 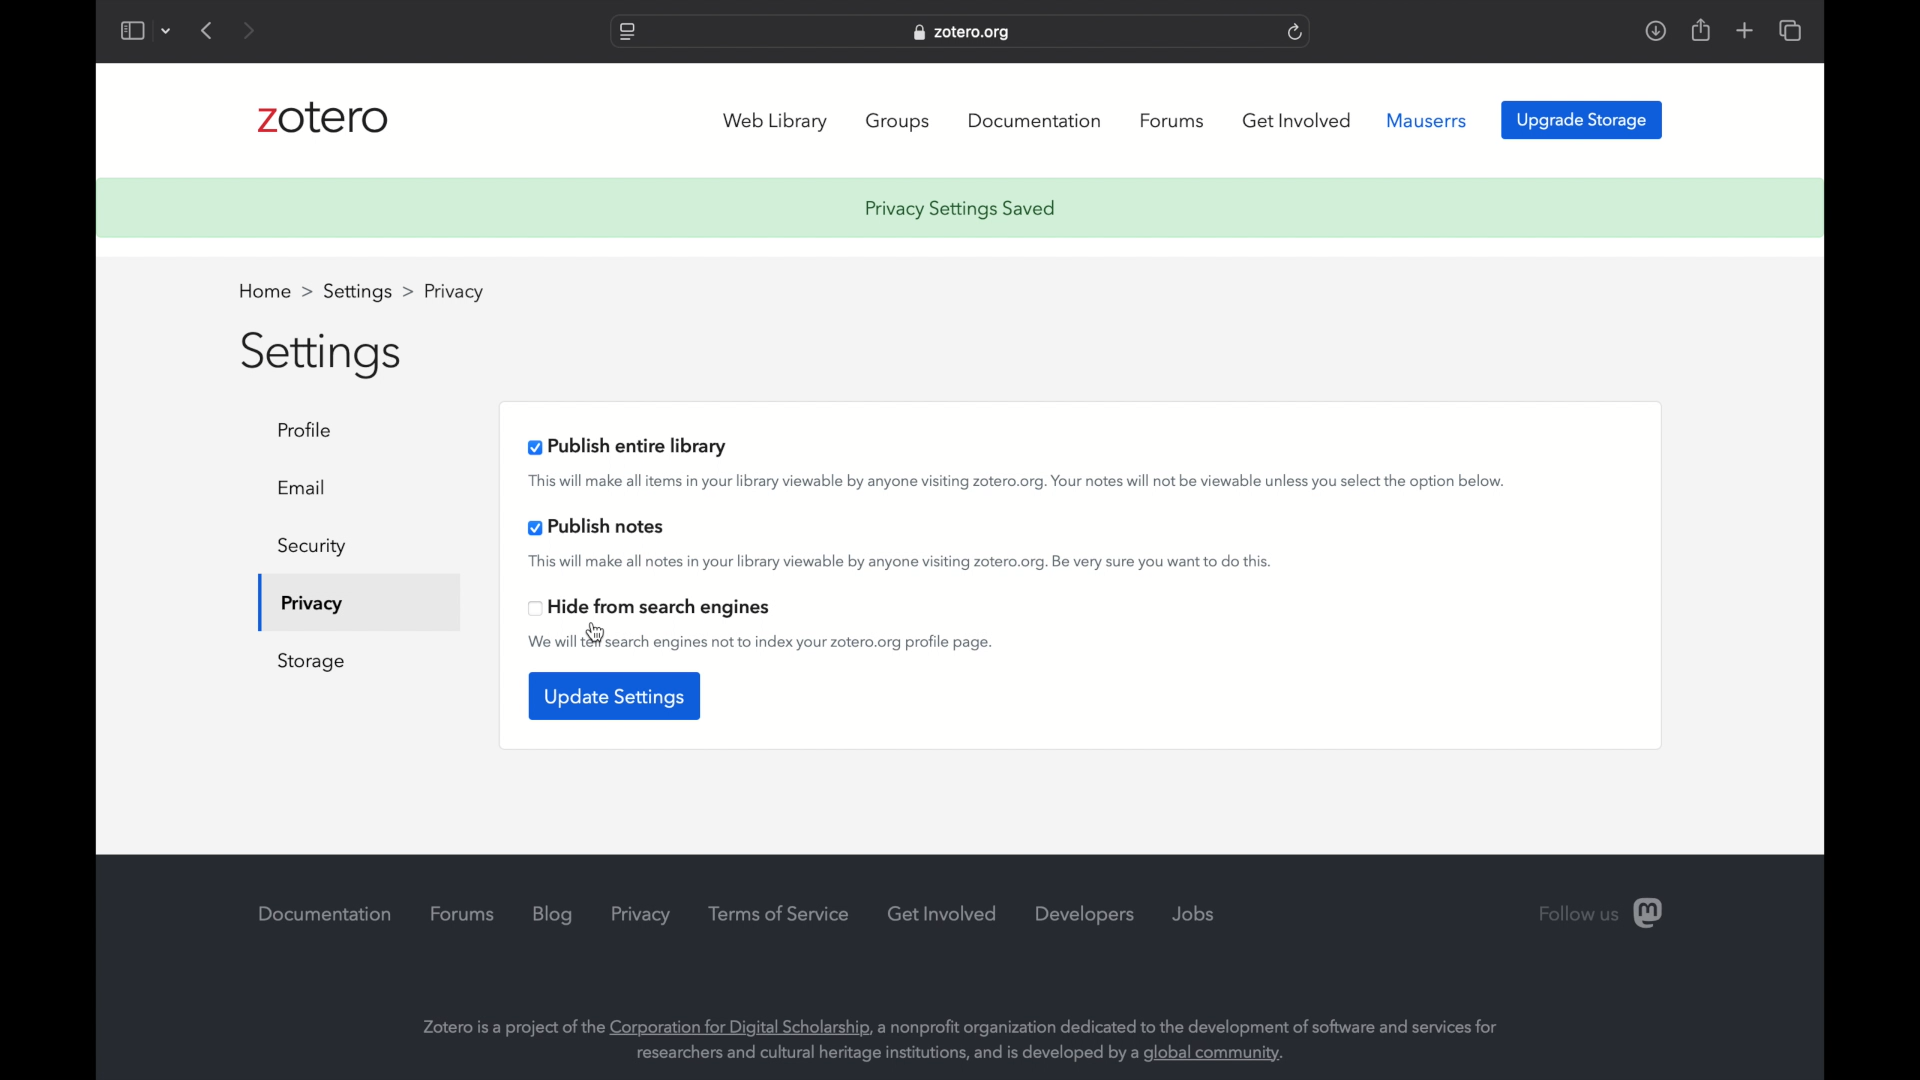 I want to click on privacy, so click(x=641, y=912).